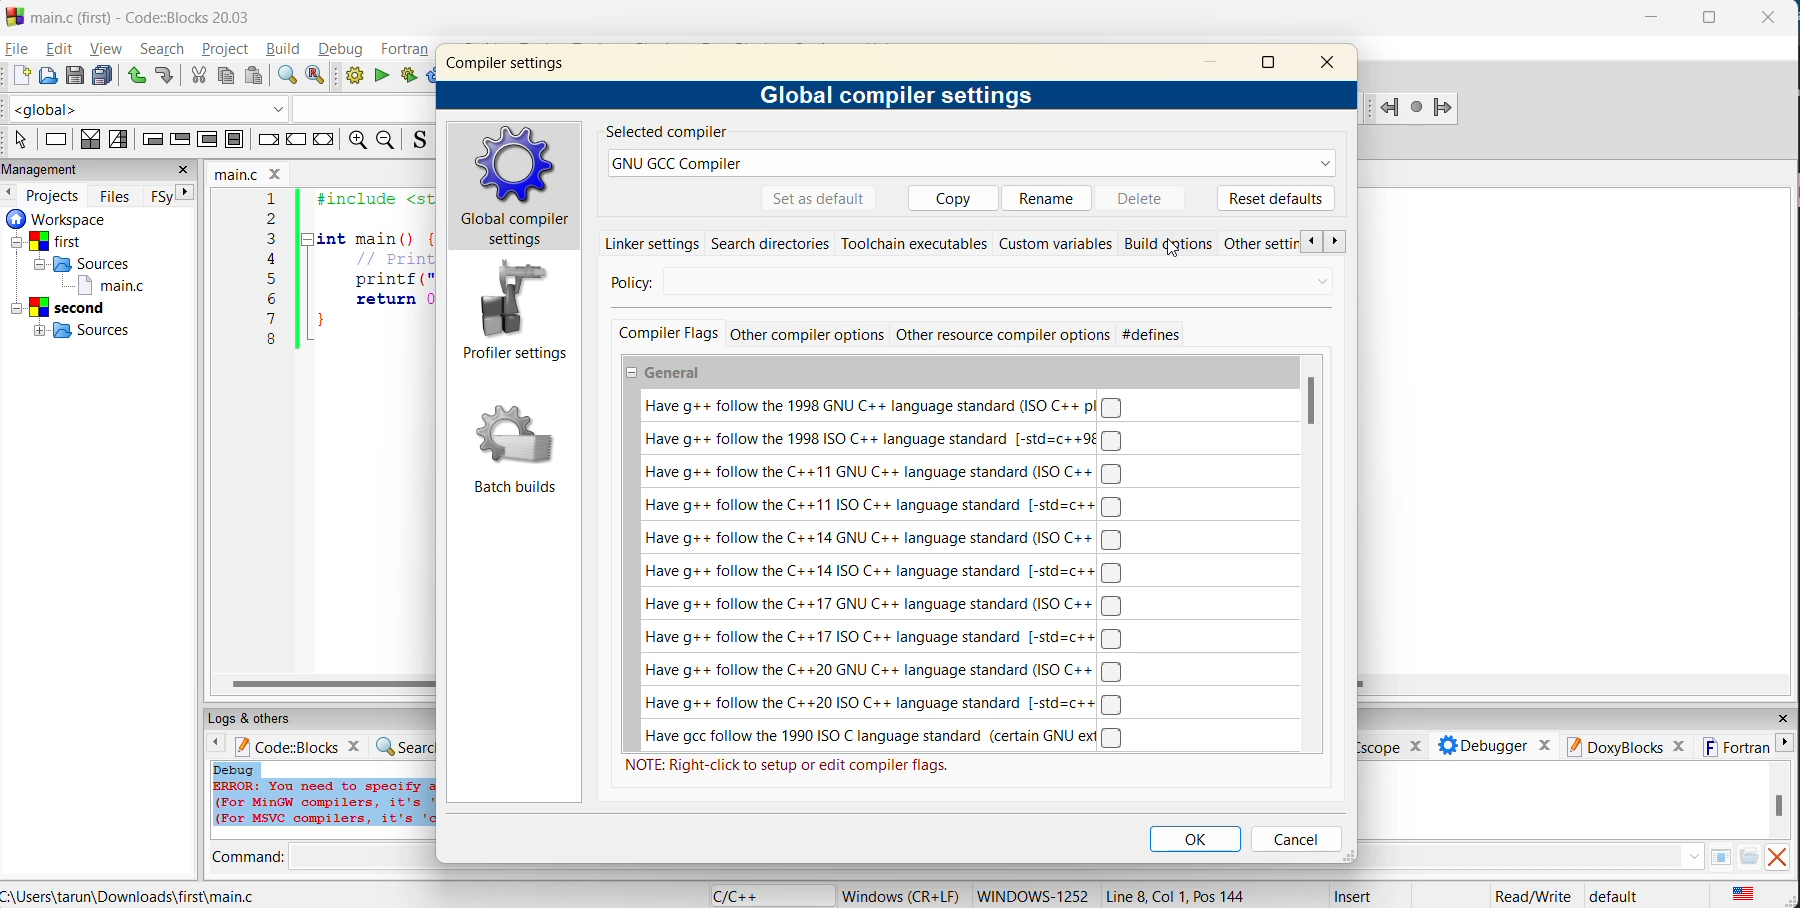  I want to click on other compiler options, so click(810, 332).